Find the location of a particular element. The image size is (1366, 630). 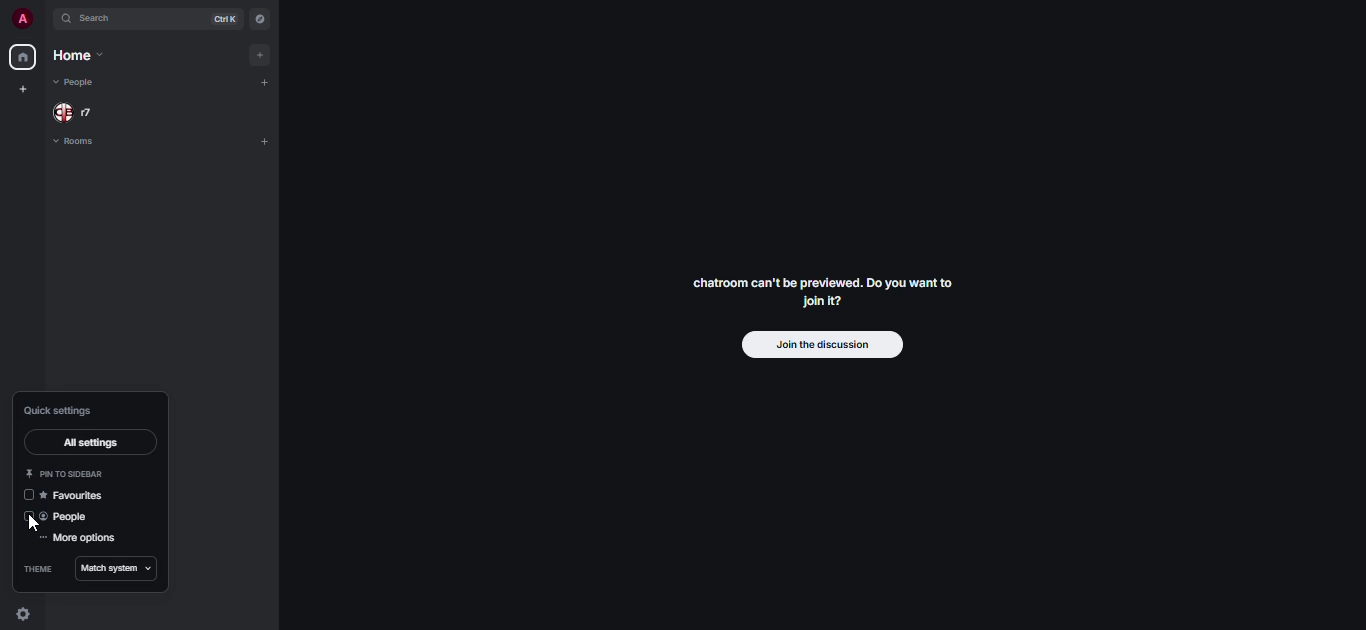

theme is located at coordinates (35, 569).